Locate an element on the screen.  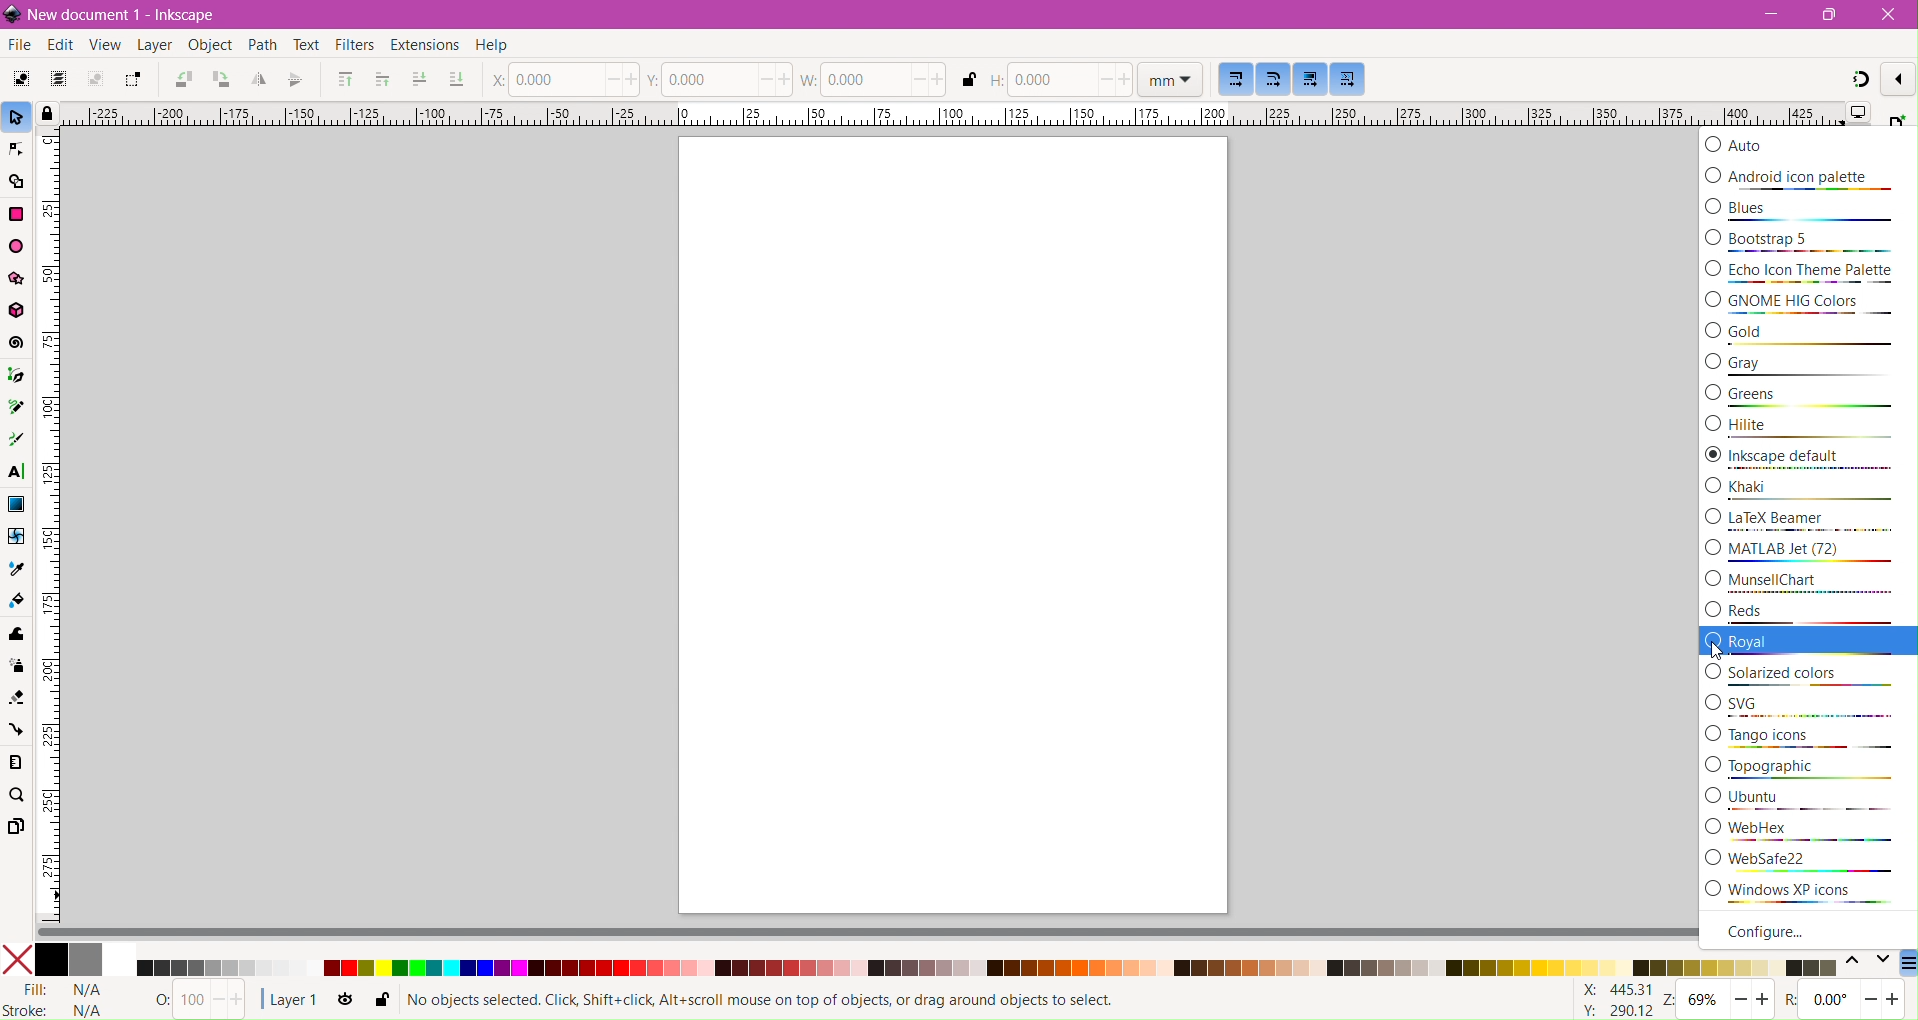
File is located at coordinates (17, 46).